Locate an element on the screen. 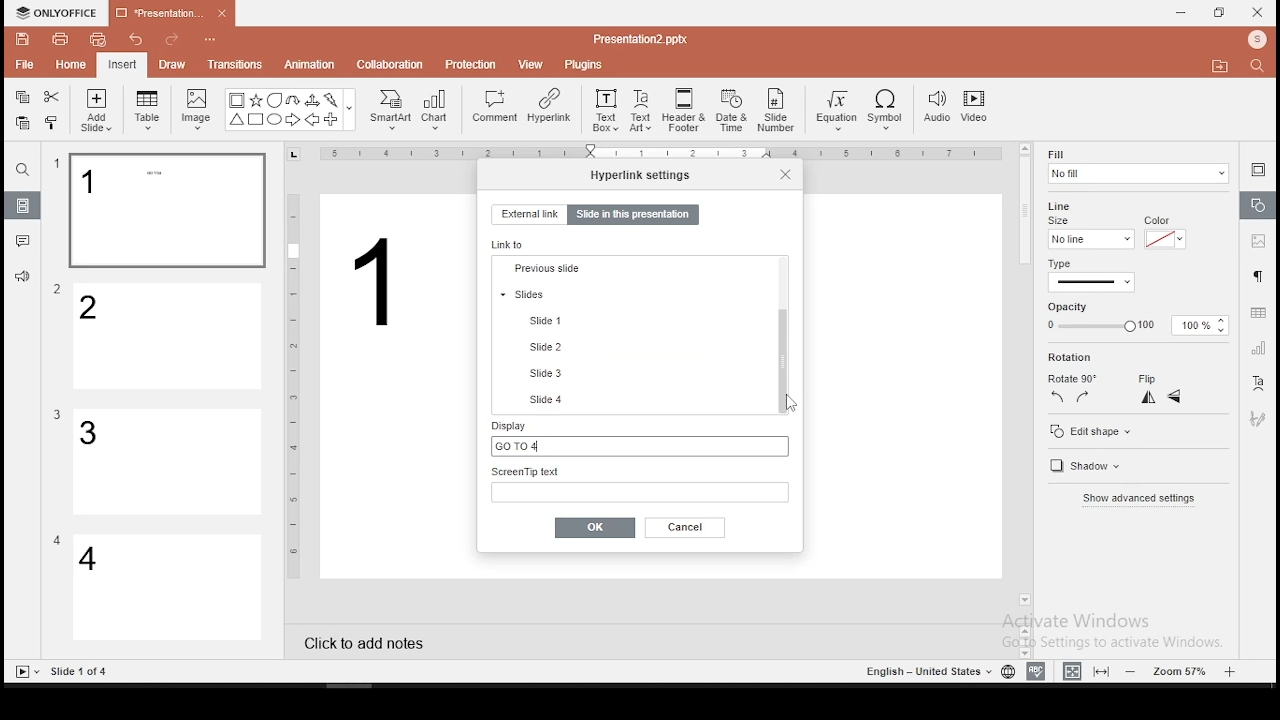 This screenshot has width=1280, height=720. fill is located at coordinates (1137, 166).